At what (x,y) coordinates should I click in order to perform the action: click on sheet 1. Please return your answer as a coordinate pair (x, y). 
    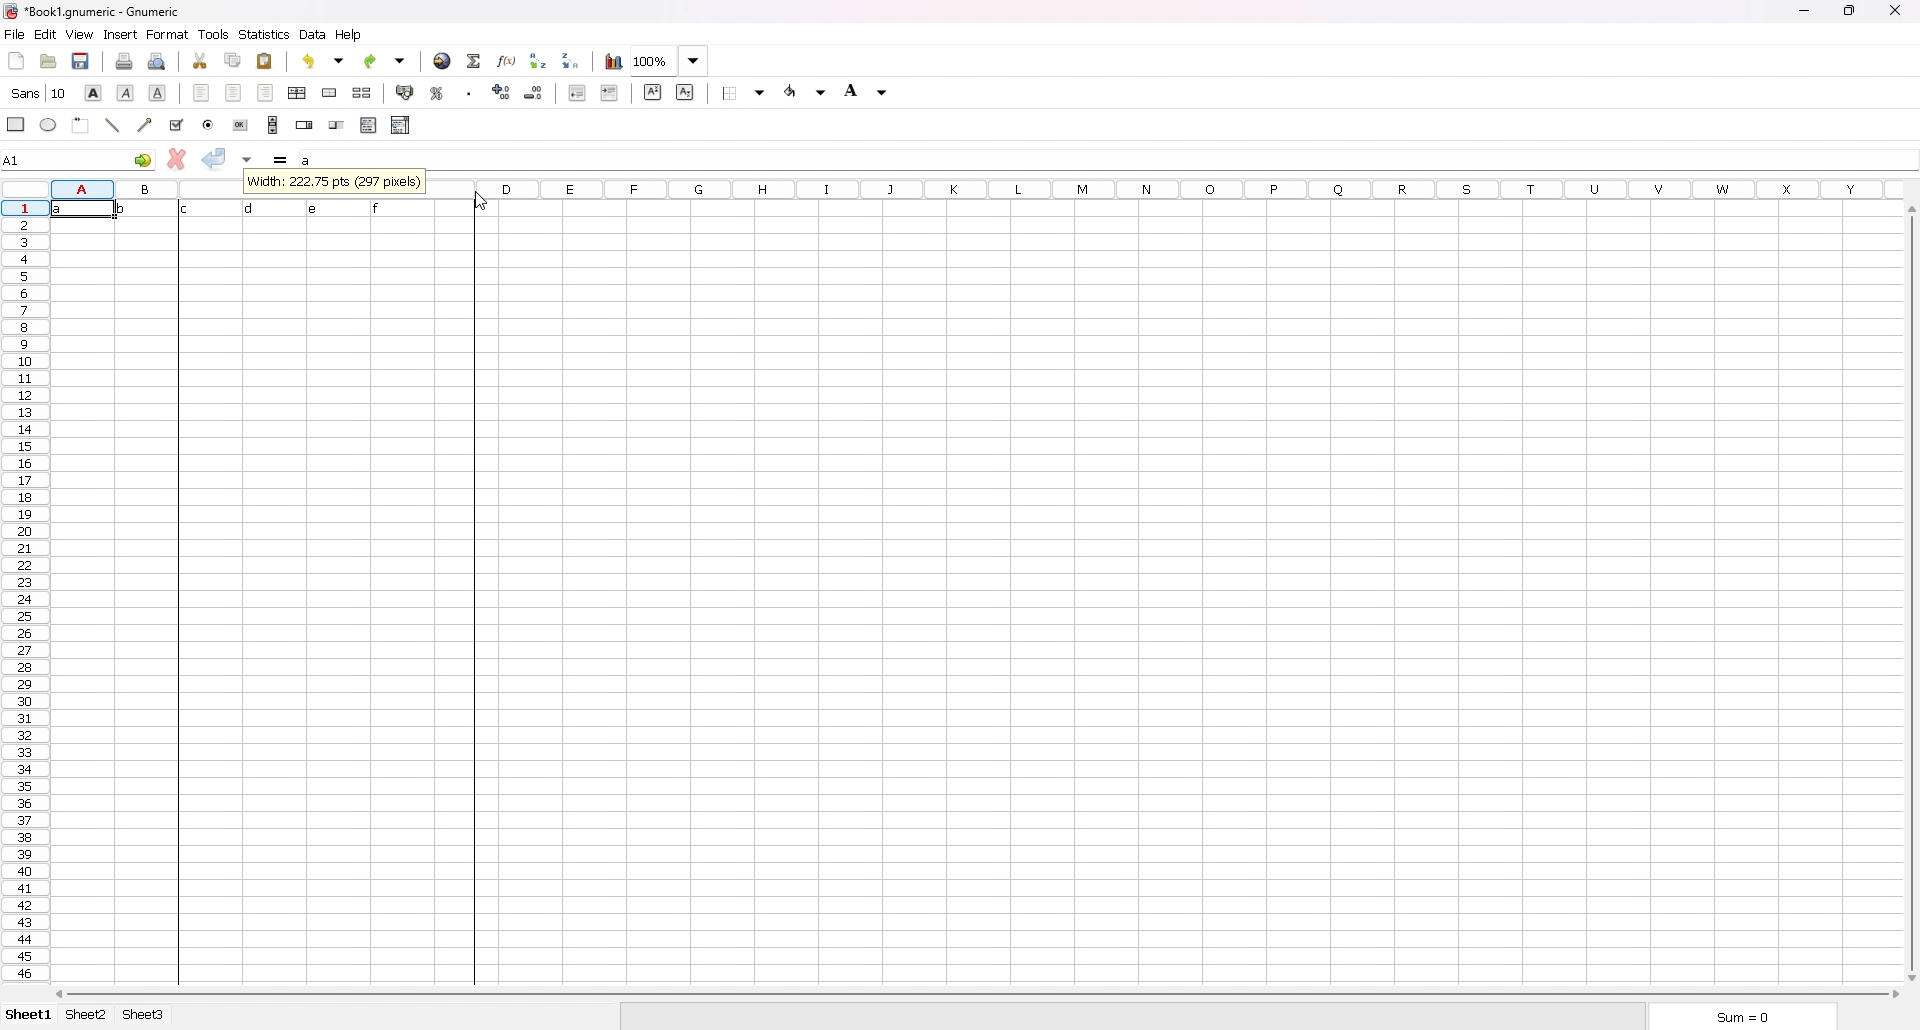
    Looking at the image, I should click on (29, 1015).